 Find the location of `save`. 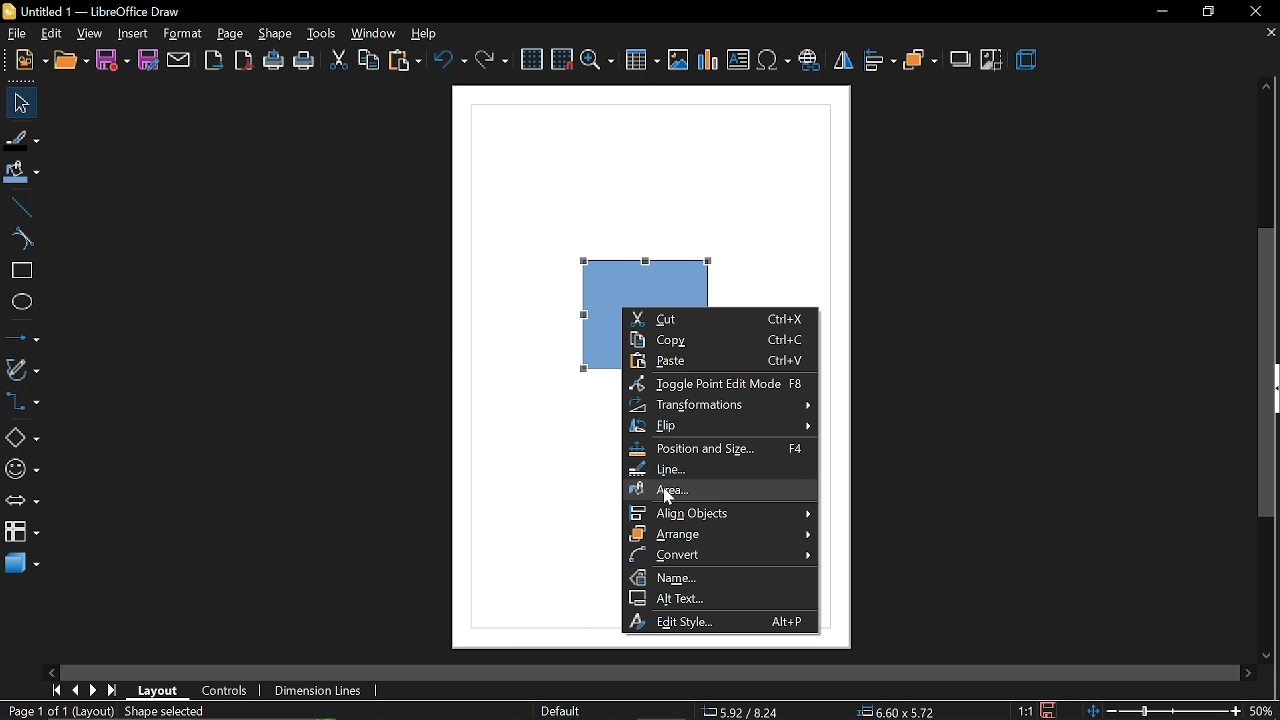

save is located at coordinates (1046, 710).